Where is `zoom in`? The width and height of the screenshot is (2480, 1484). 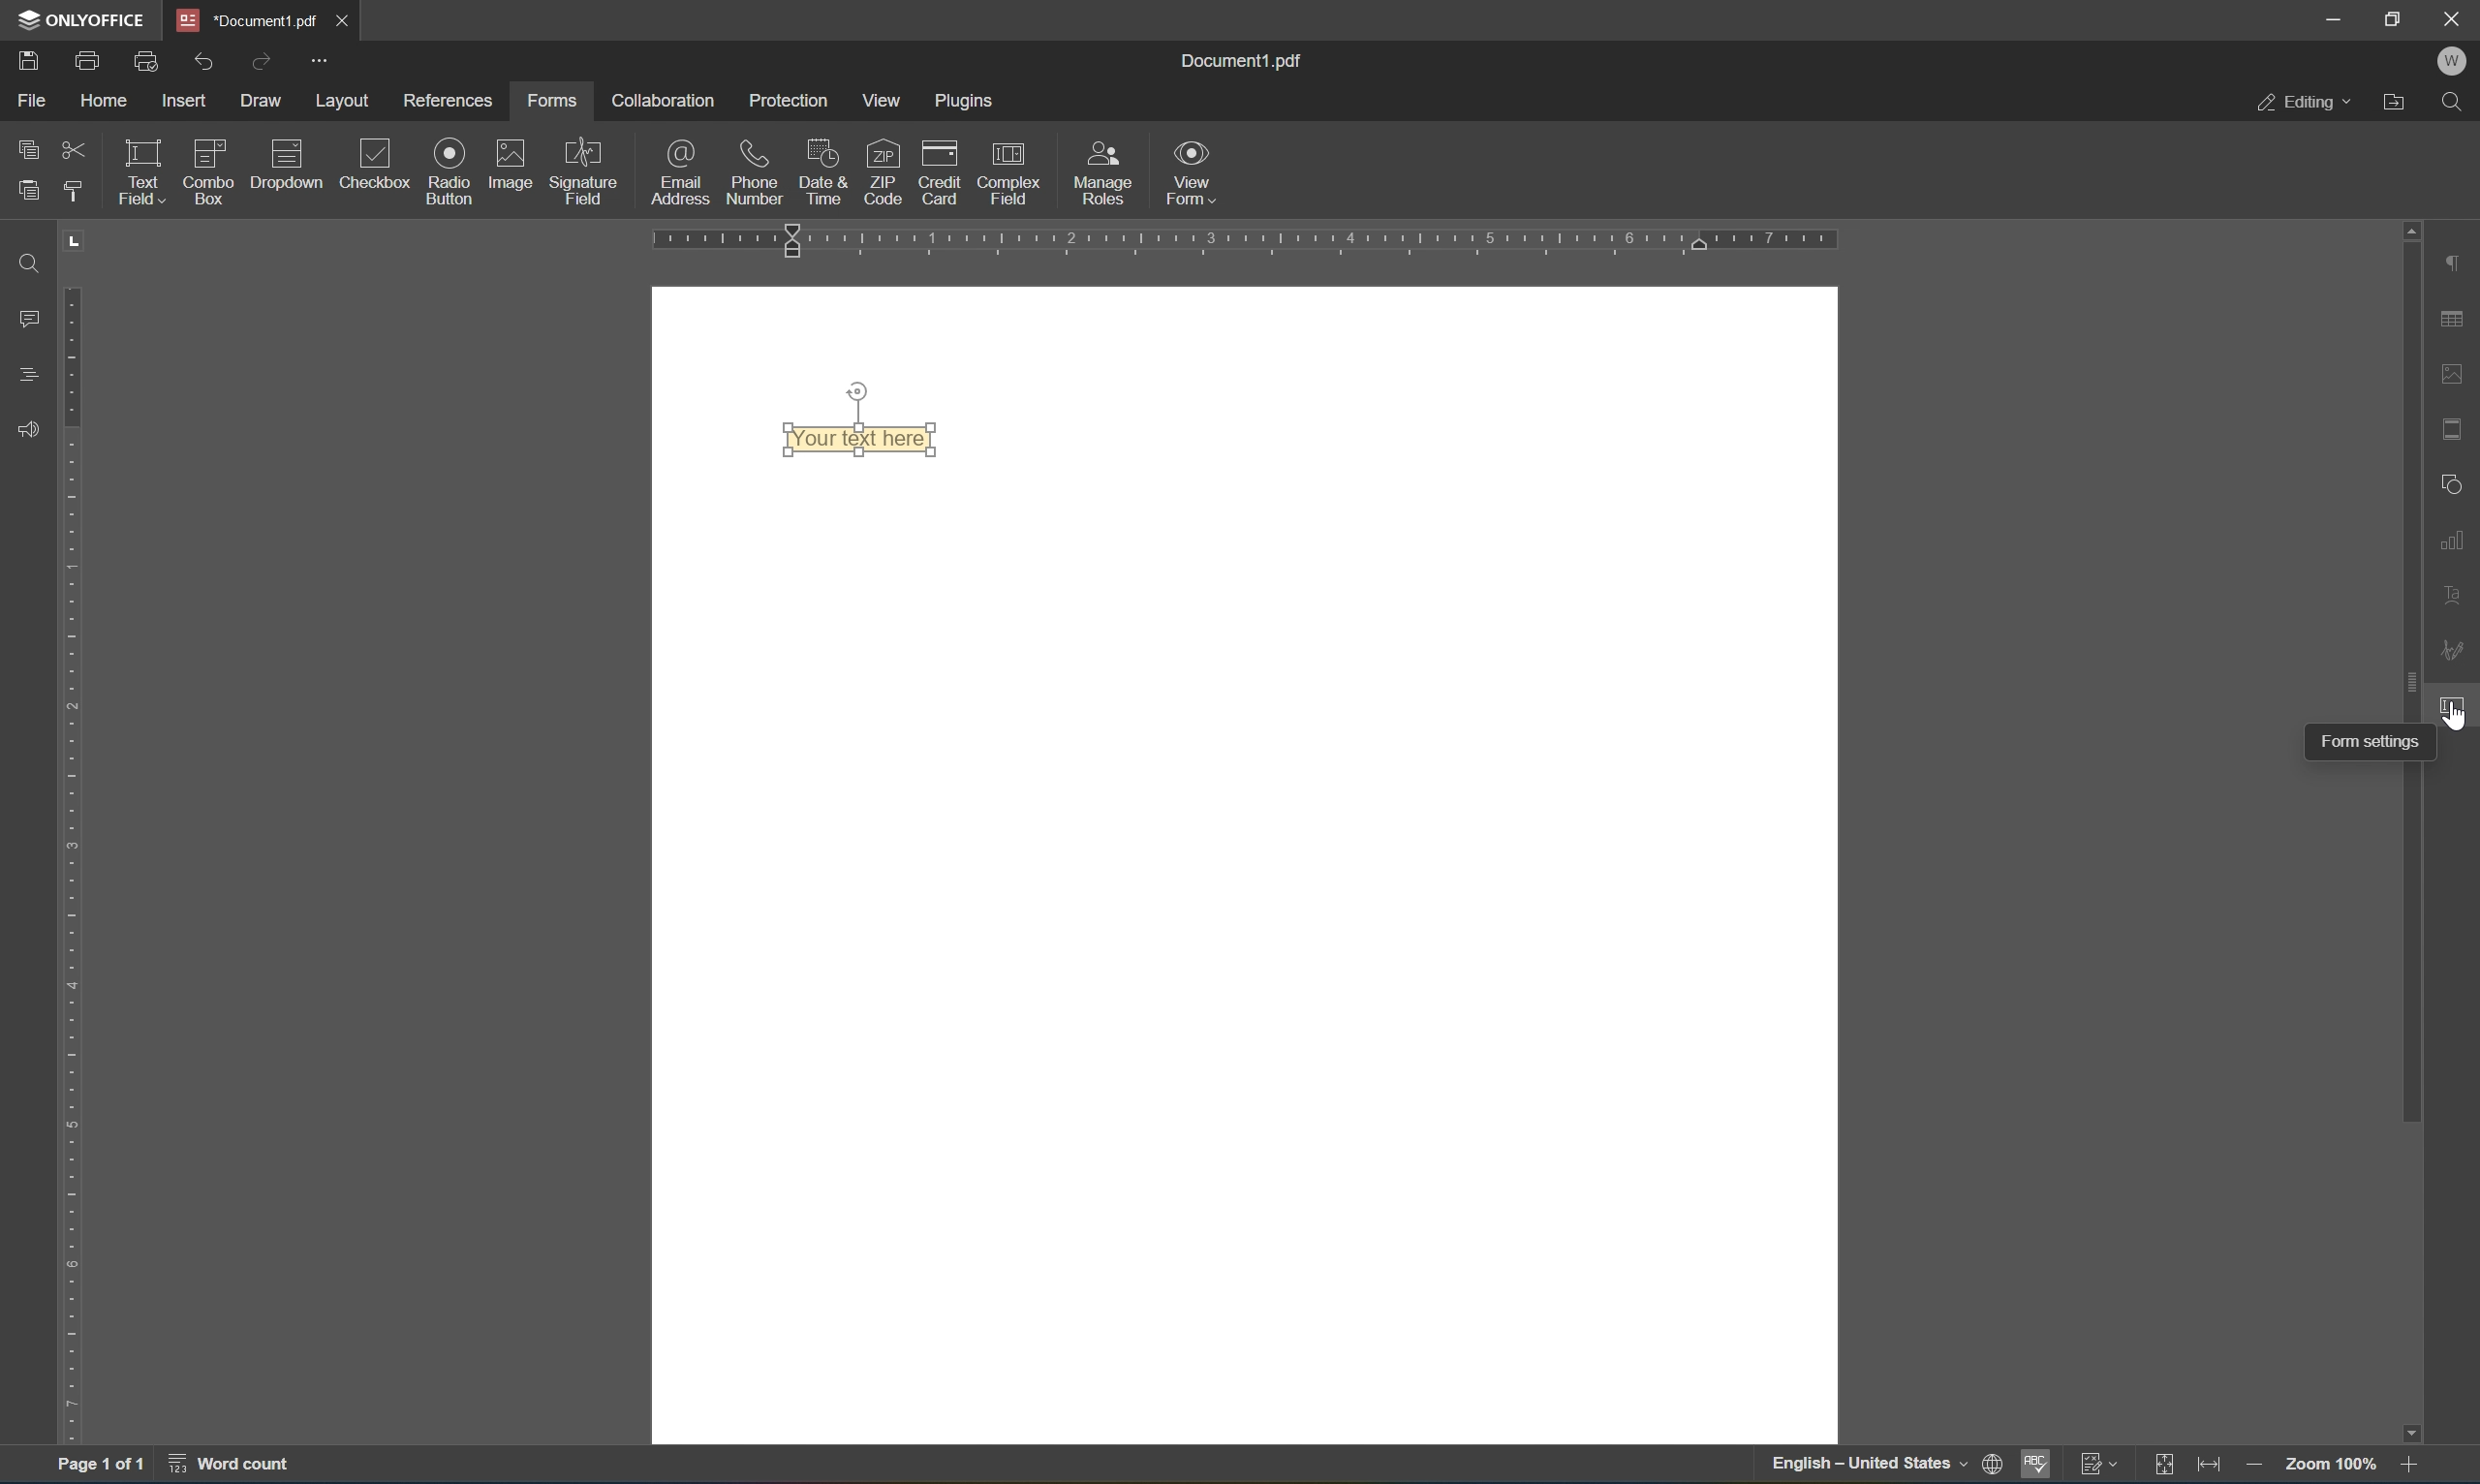
zoom in is located at coordinates (2418, 1469).